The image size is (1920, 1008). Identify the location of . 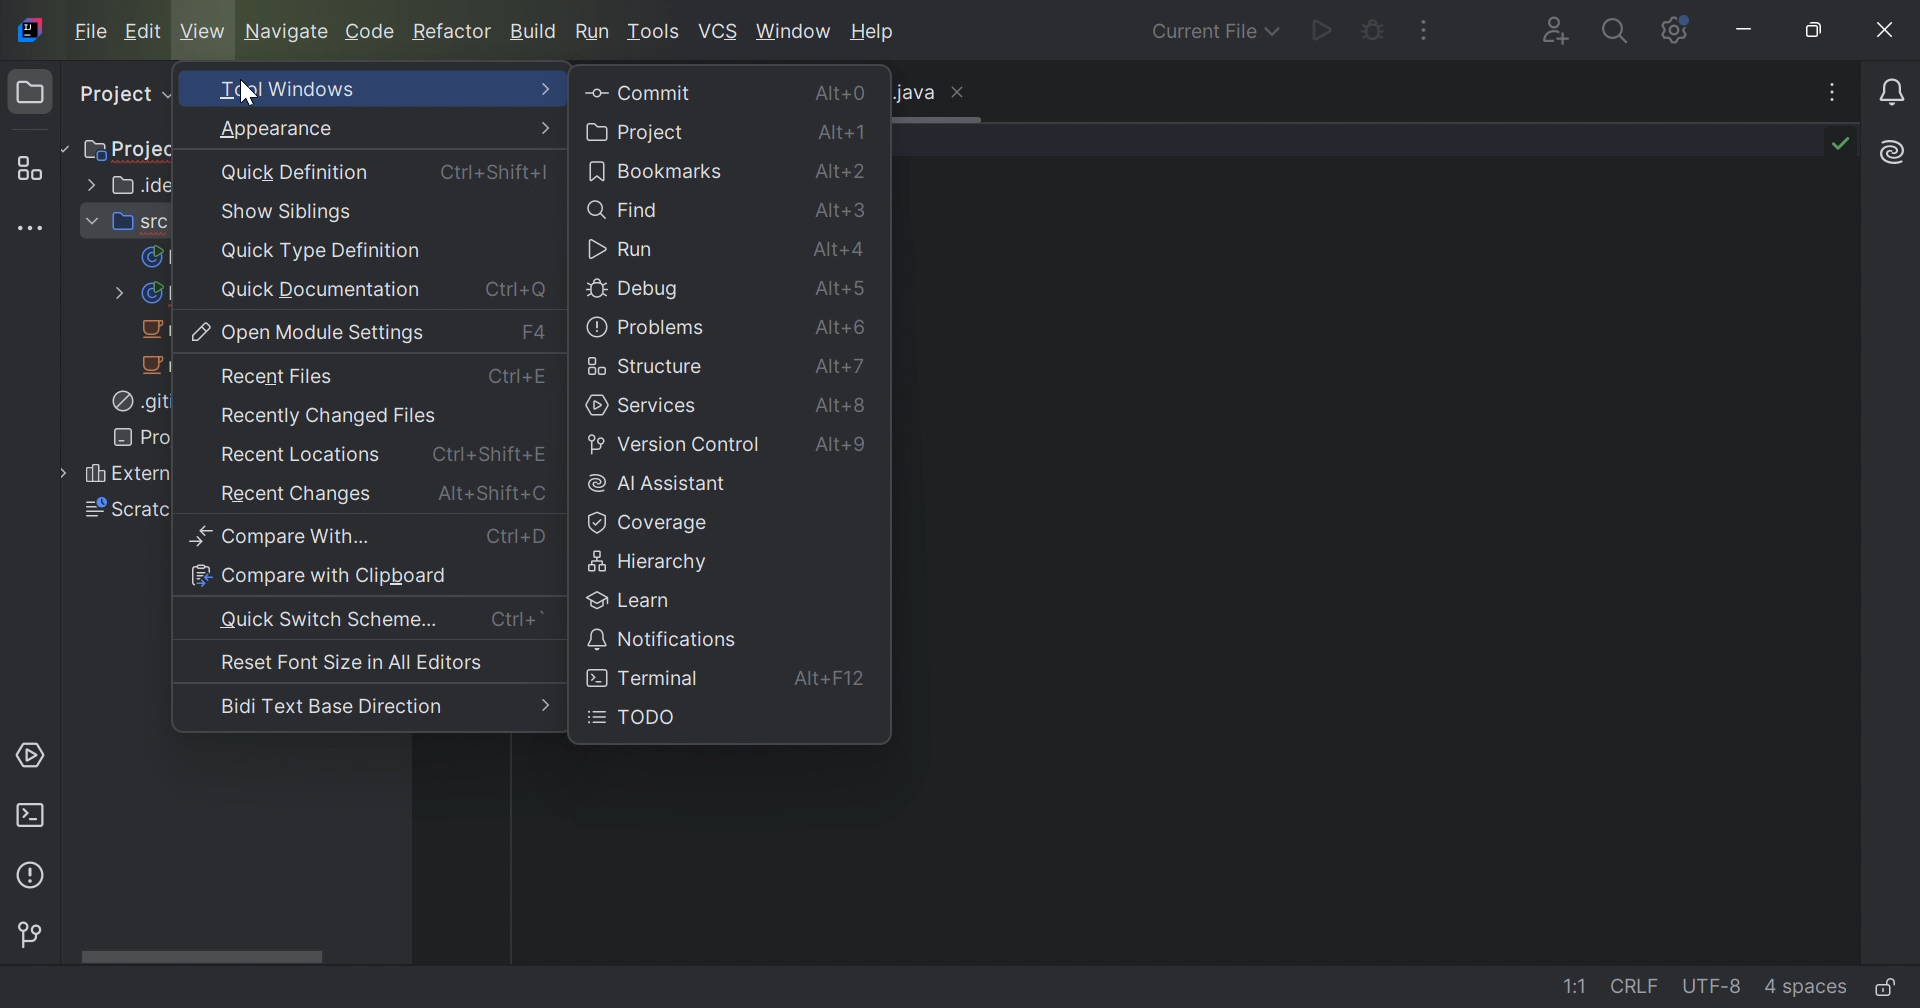
(665, 639).